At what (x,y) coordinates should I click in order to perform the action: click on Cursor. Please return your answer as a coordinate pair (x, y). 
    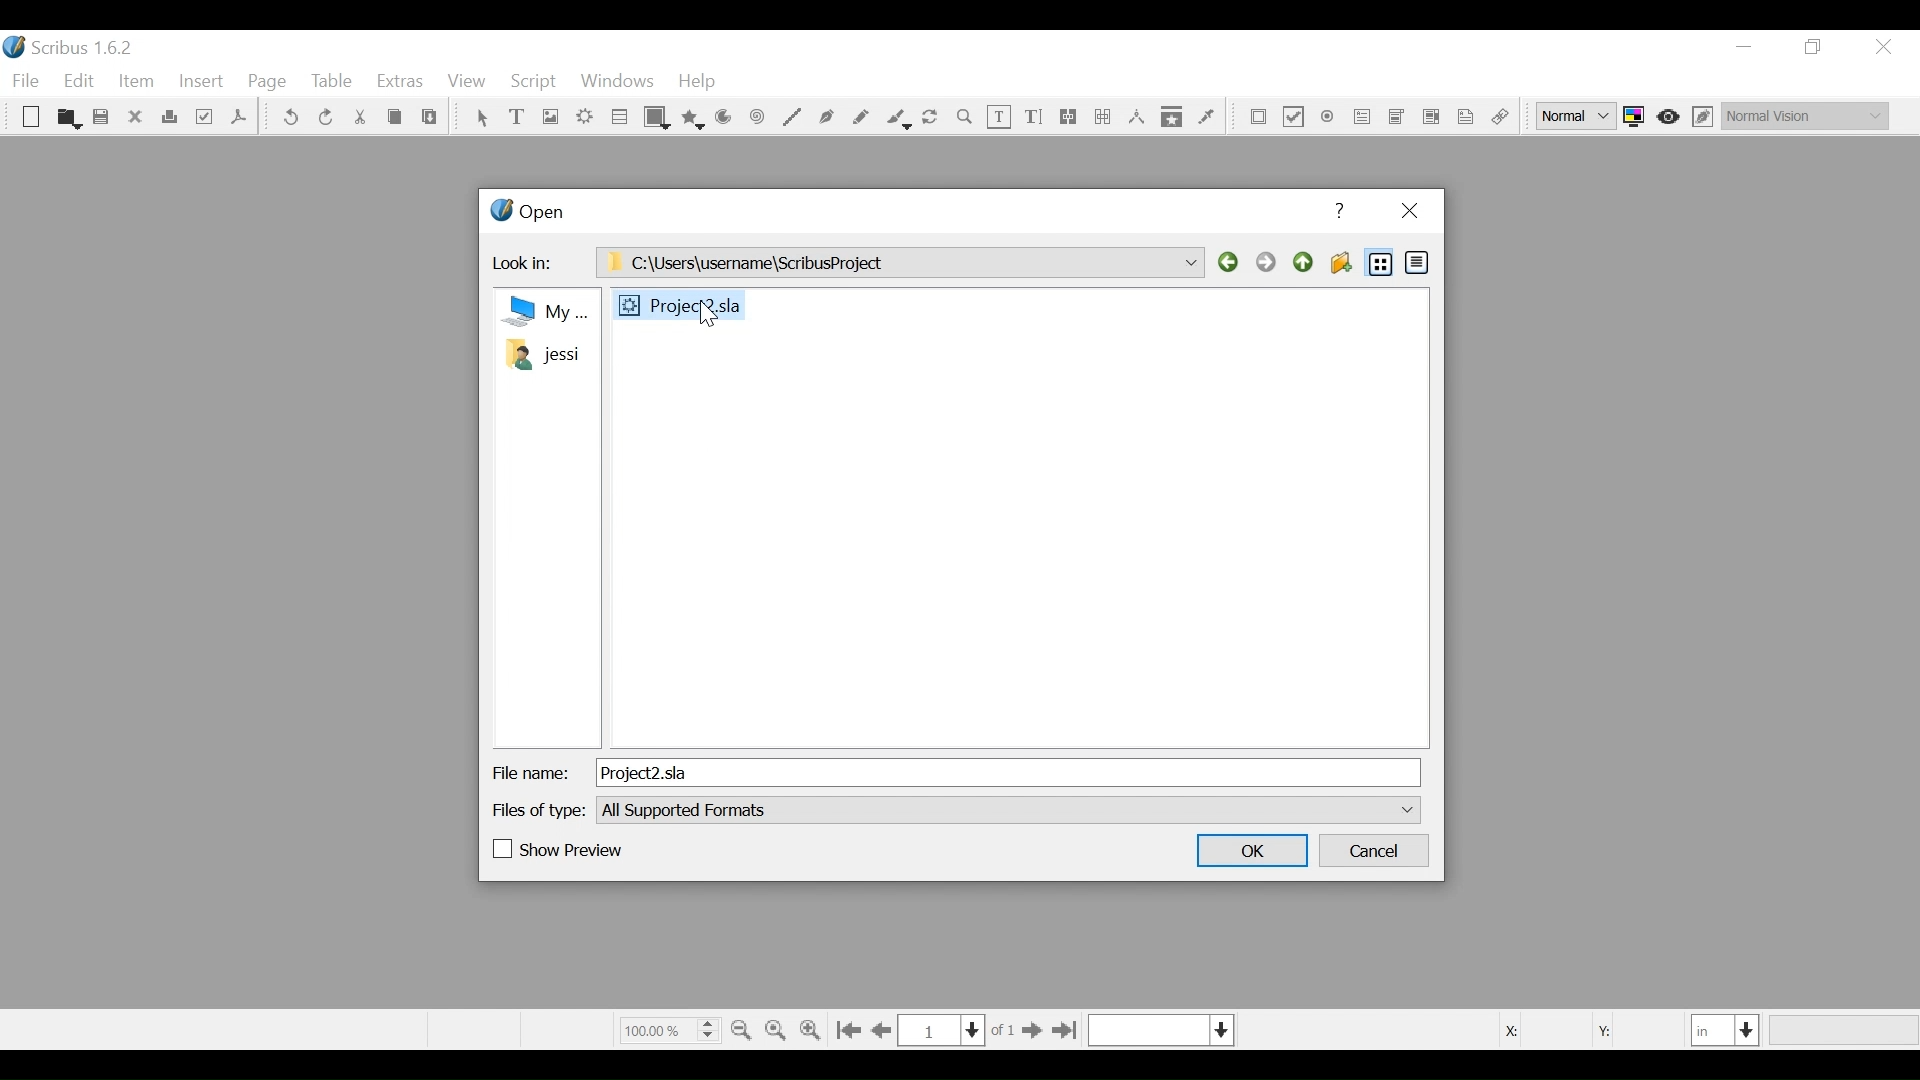
    Looking at the image, I should click on (707, 323).